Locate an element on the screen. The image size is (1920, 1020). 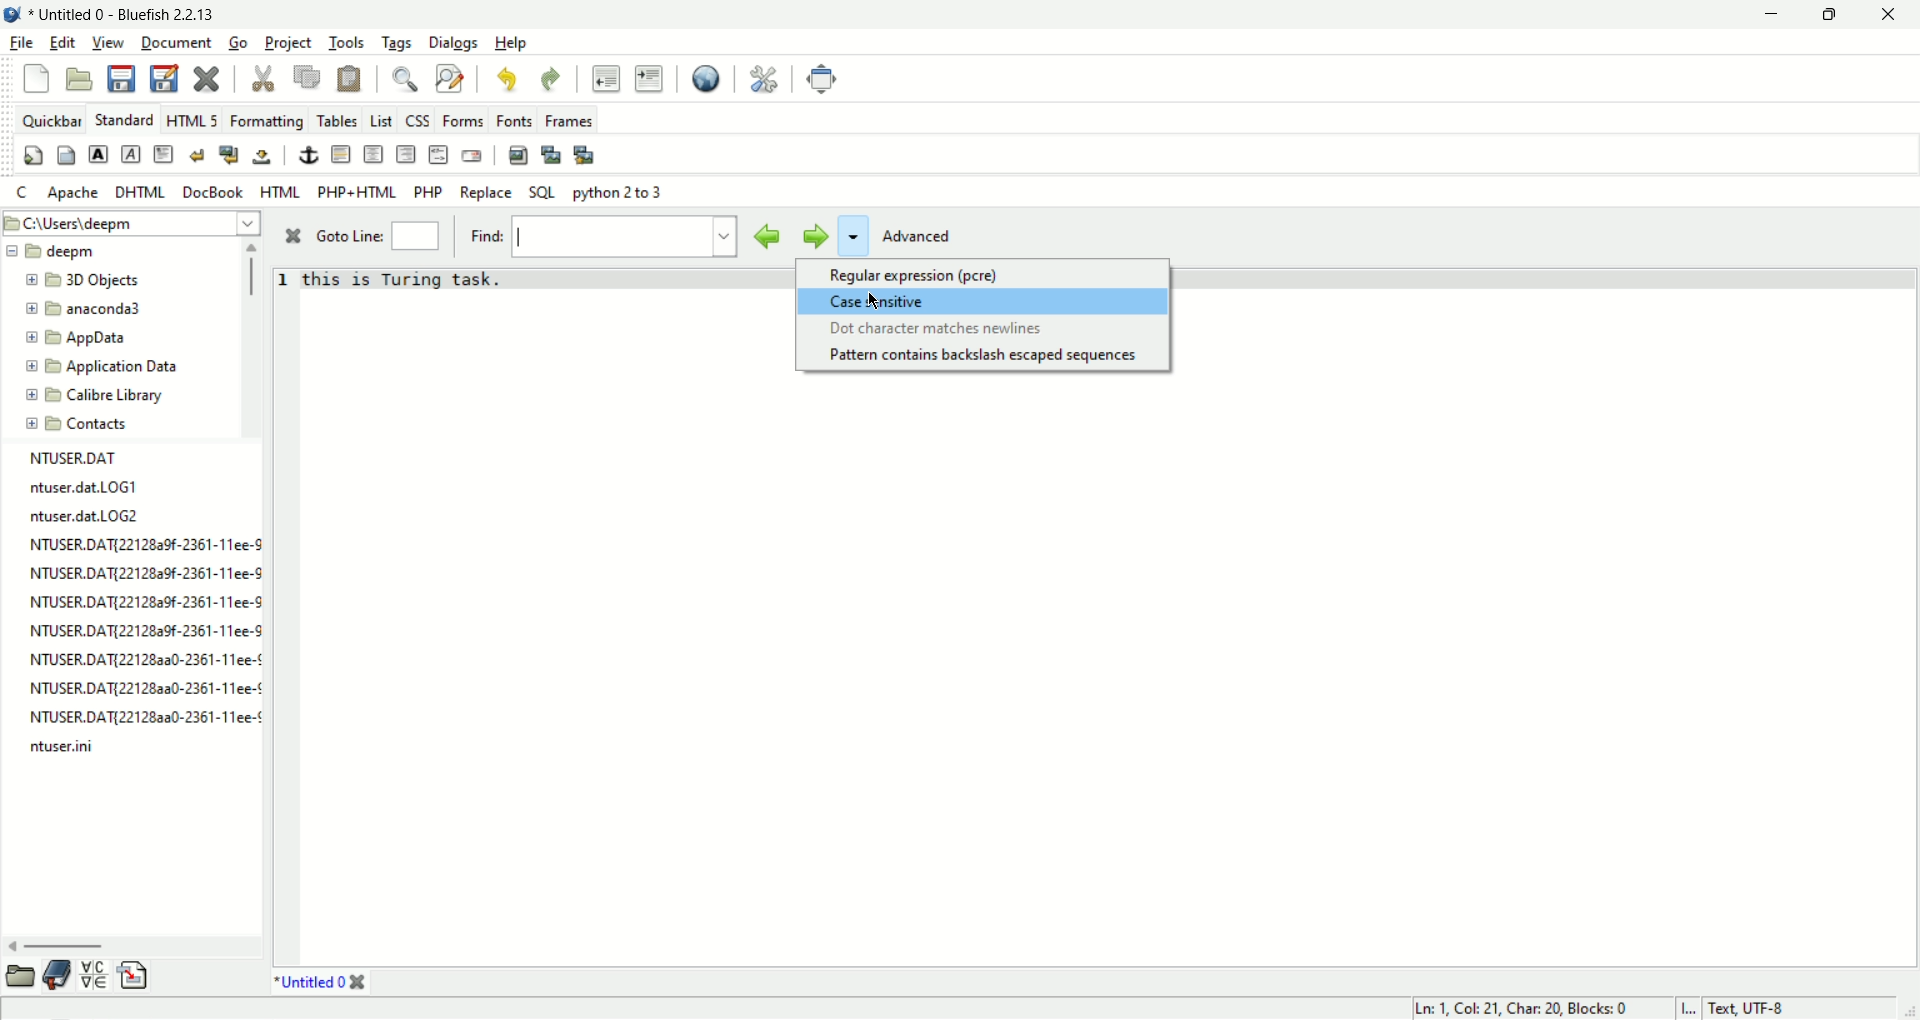
Go is located at coordinates (242, 43).